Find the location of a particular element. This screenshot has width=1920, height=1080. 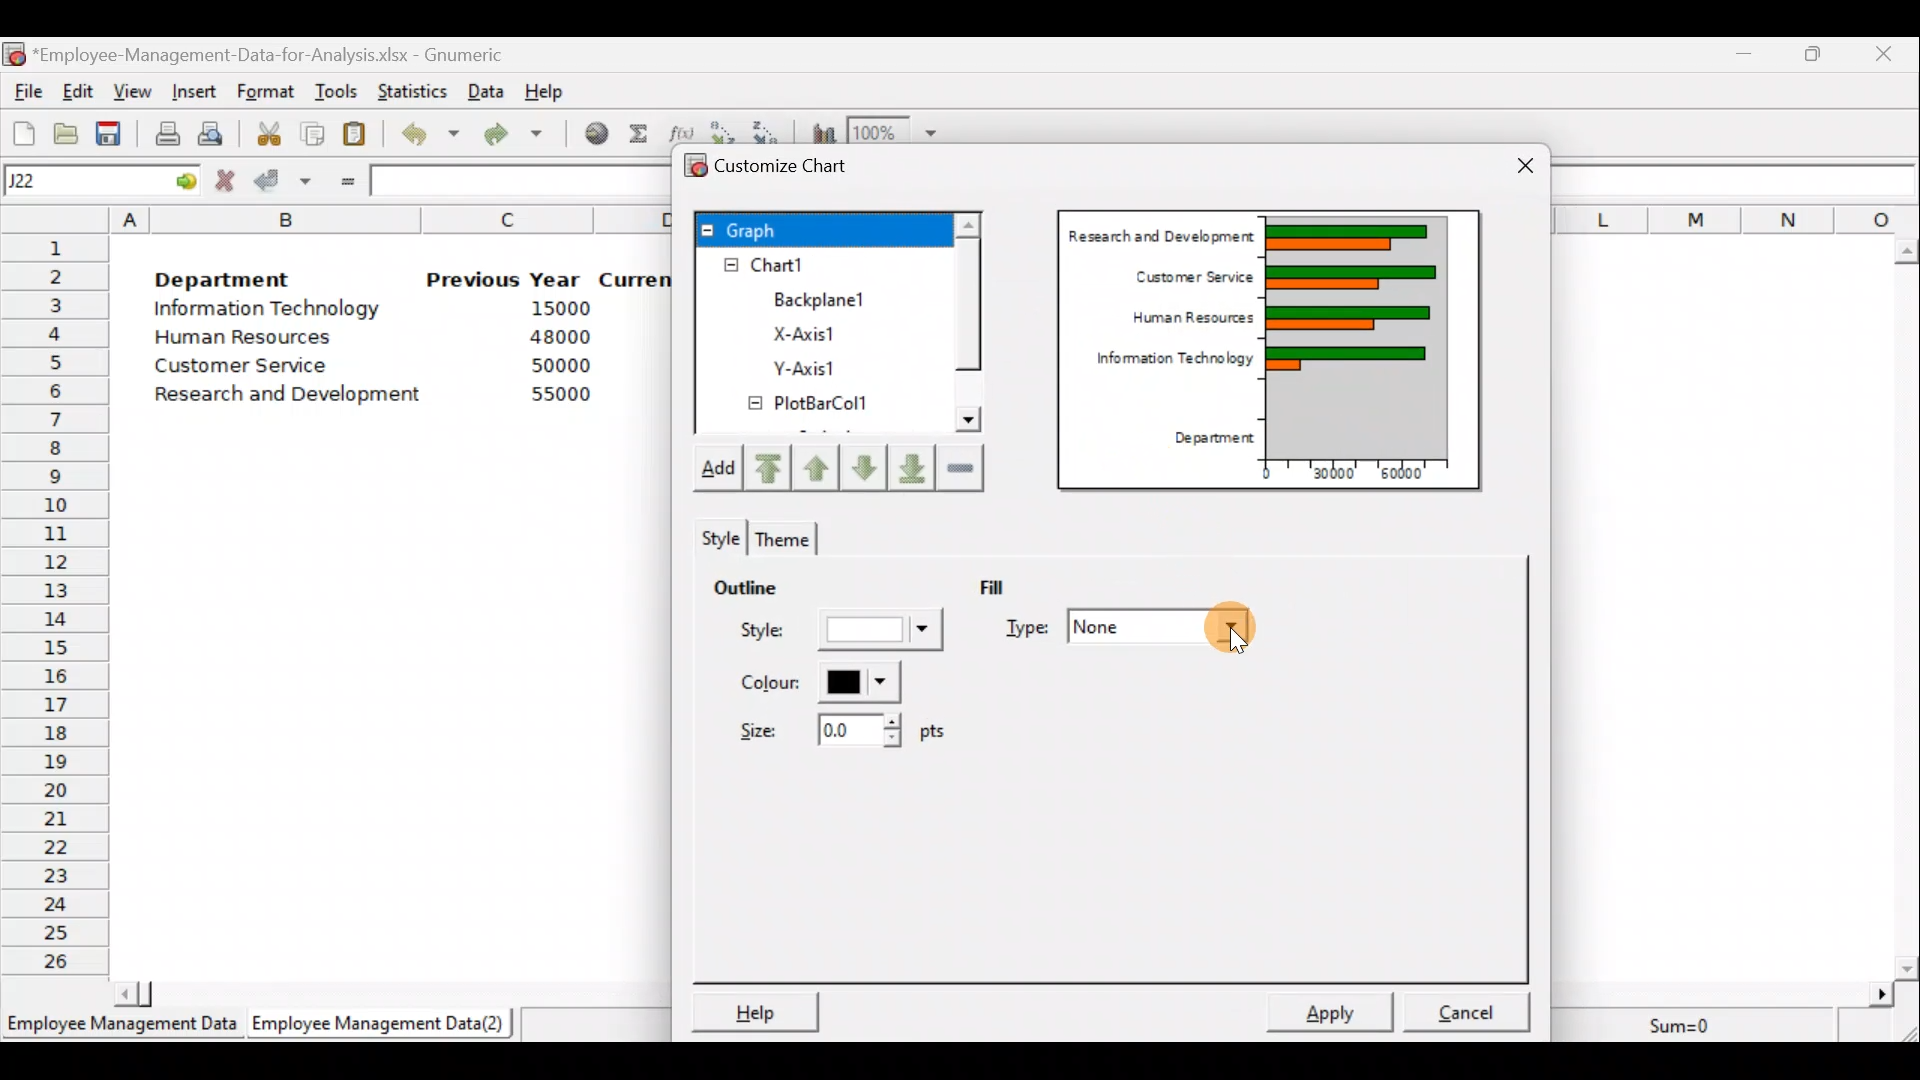

Close is located at coordinates (1510, 164).